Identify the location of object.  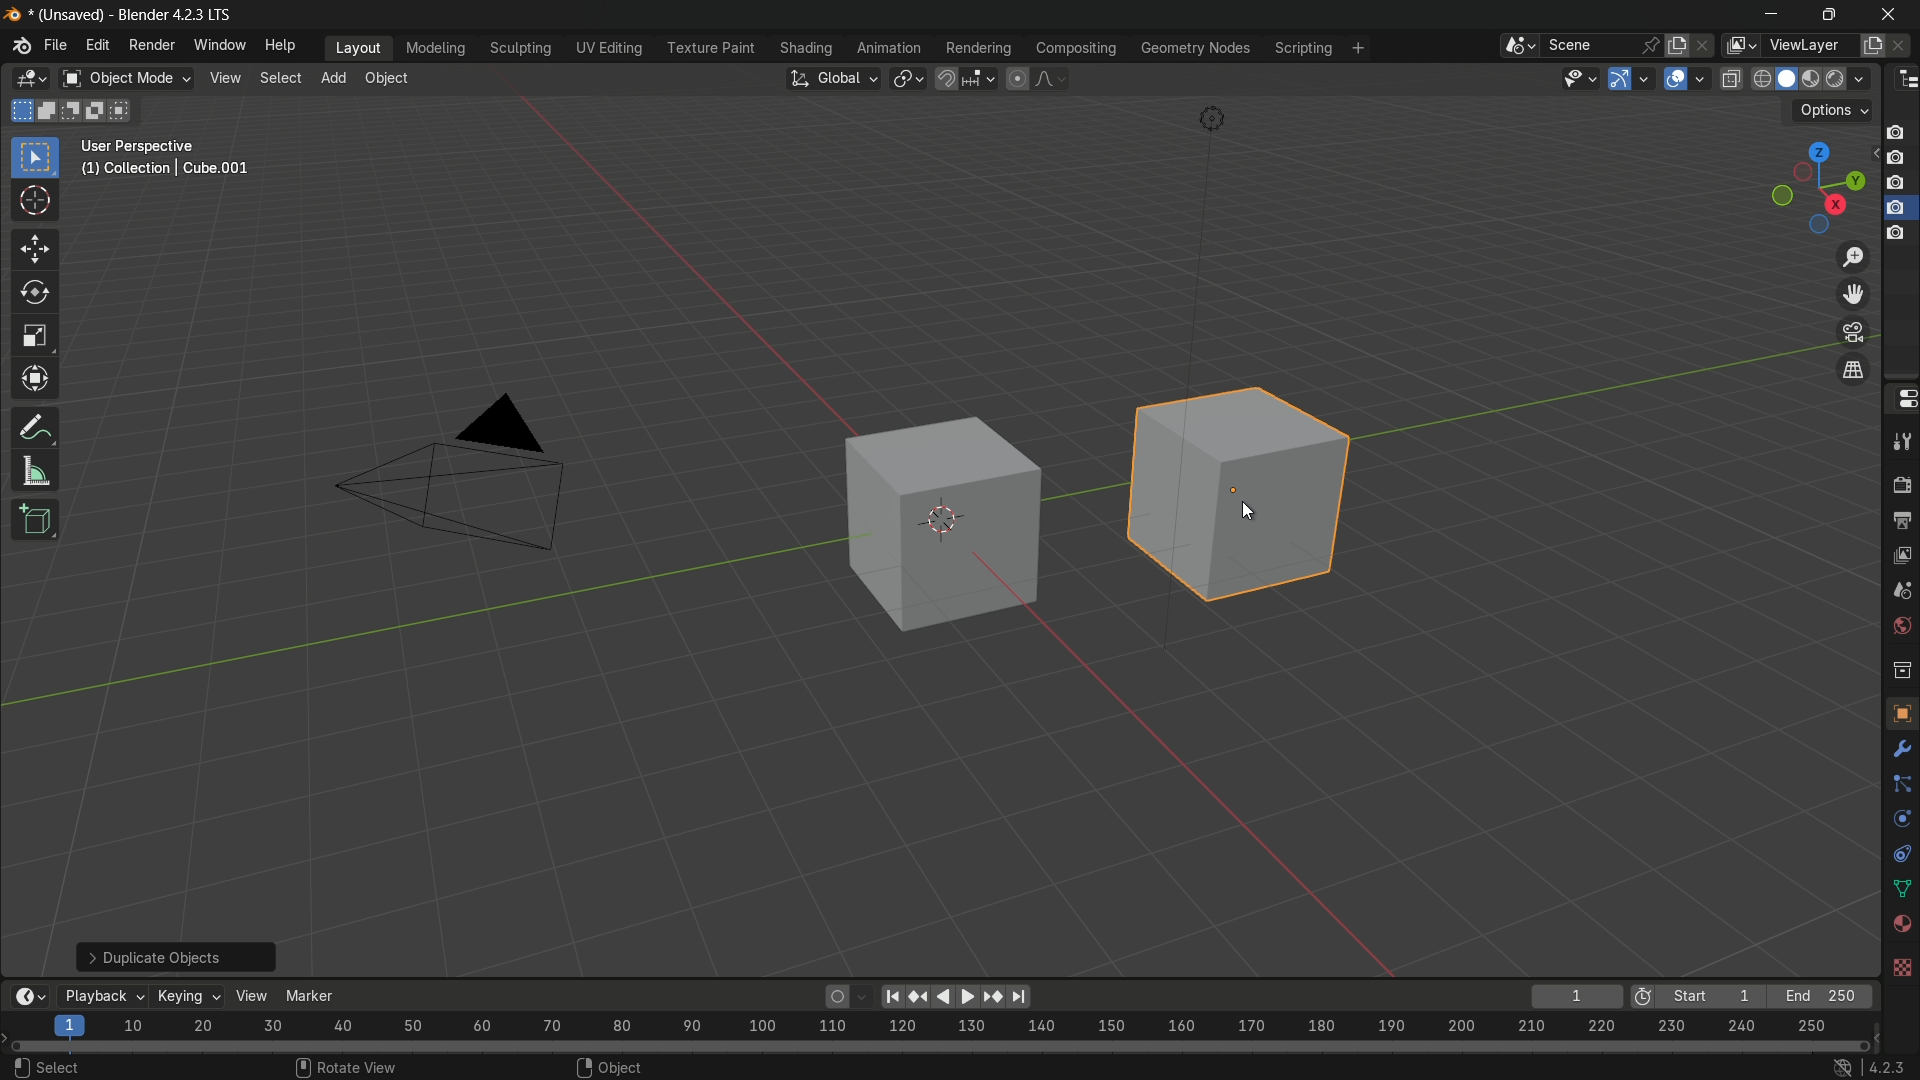
(924, 533).